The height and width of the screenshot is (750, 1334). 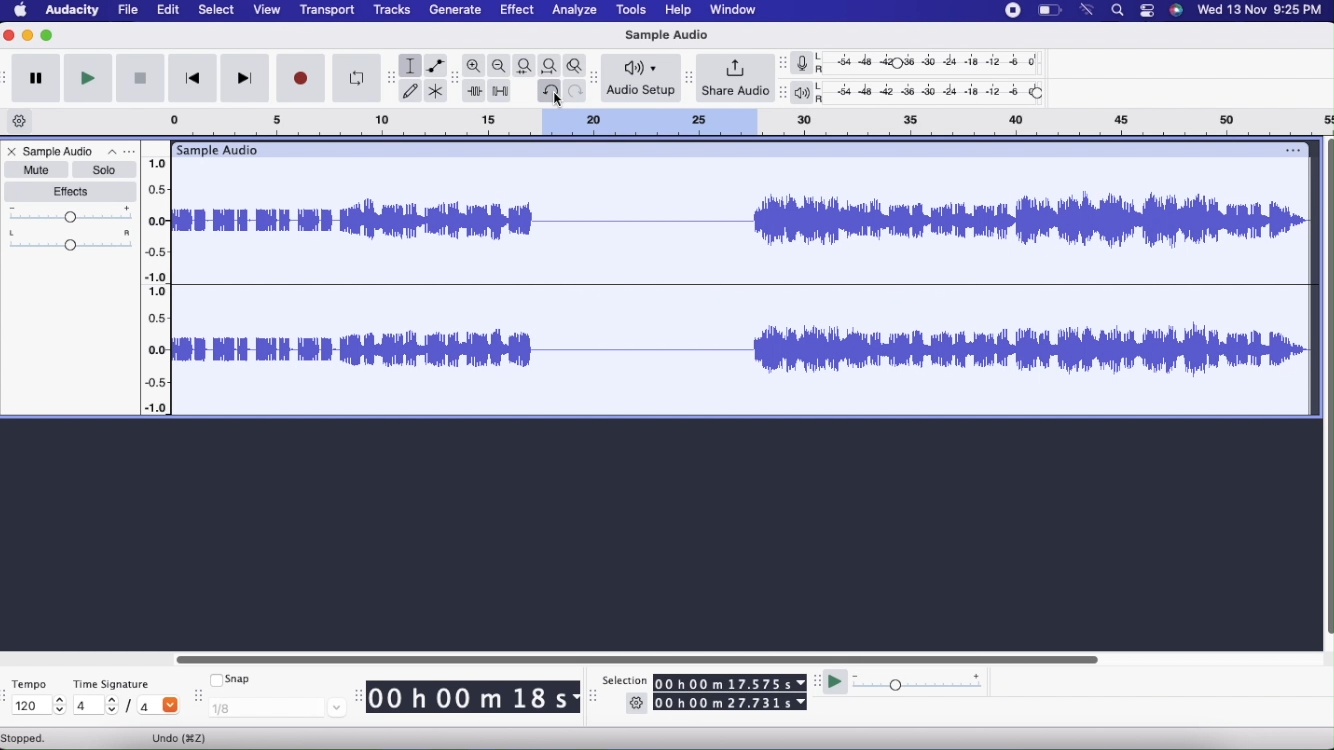 What do you see at coordinates (743, 221) in the screenshot?
I see `audio track` at bounding box center [743, 221].